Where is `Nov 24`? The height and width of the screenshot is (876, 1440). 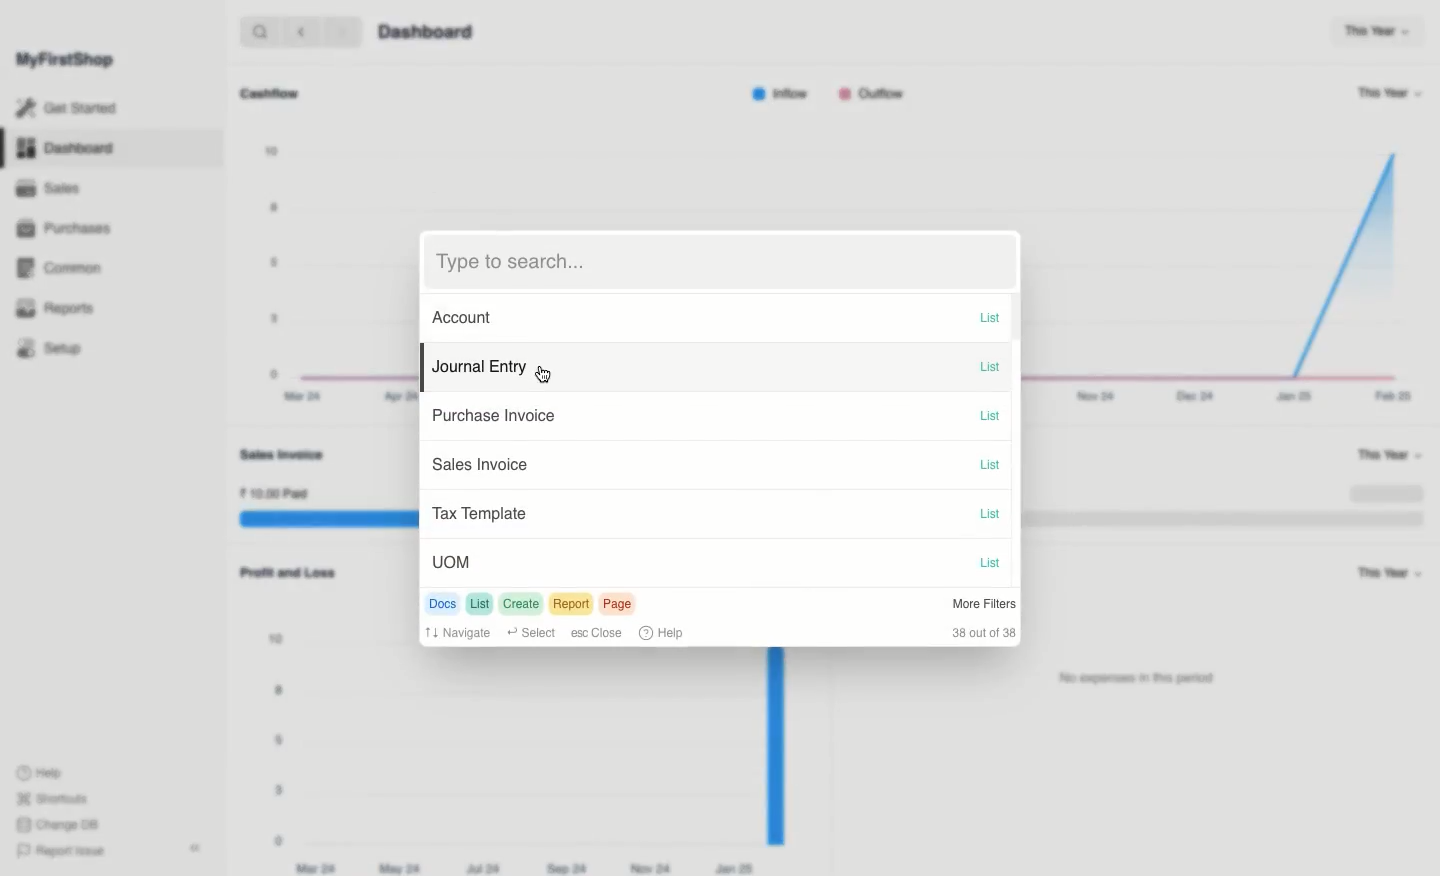
Nov 24 is located at coordinates (649, 867).